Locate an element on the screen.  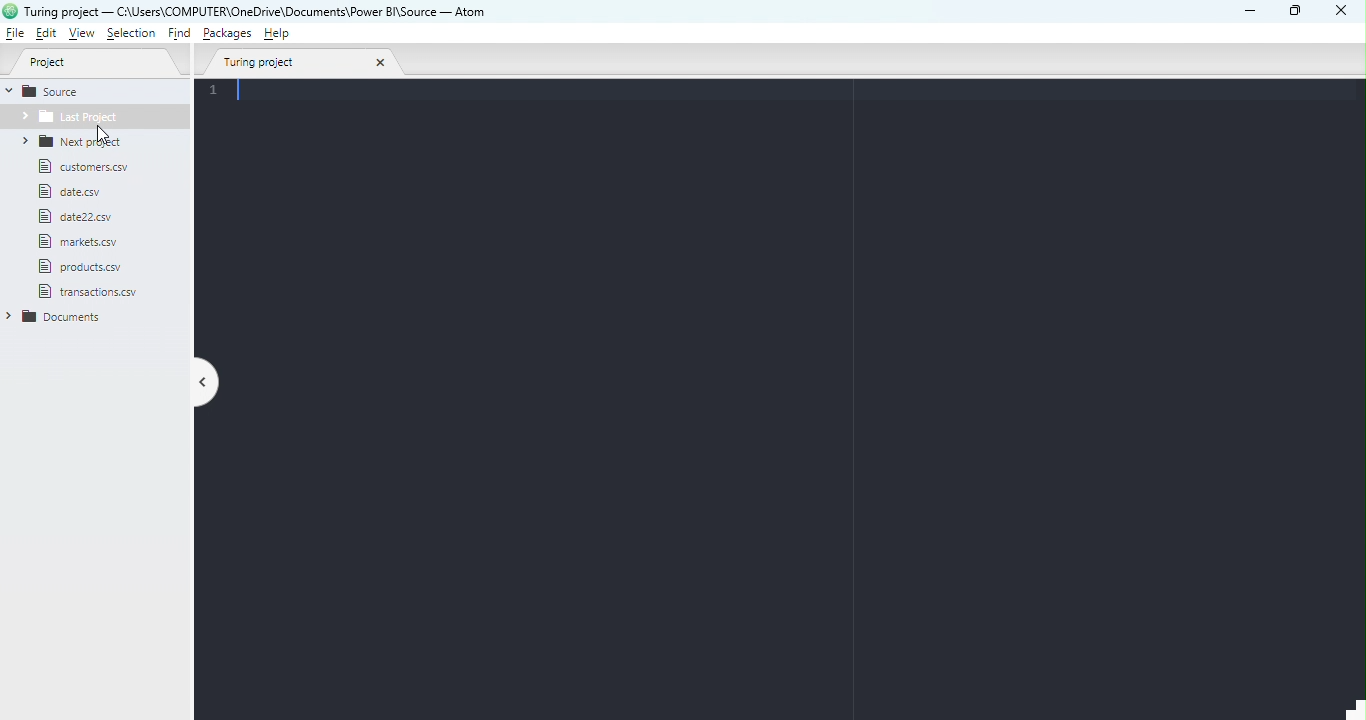
File is located at coordinates (74, 193).